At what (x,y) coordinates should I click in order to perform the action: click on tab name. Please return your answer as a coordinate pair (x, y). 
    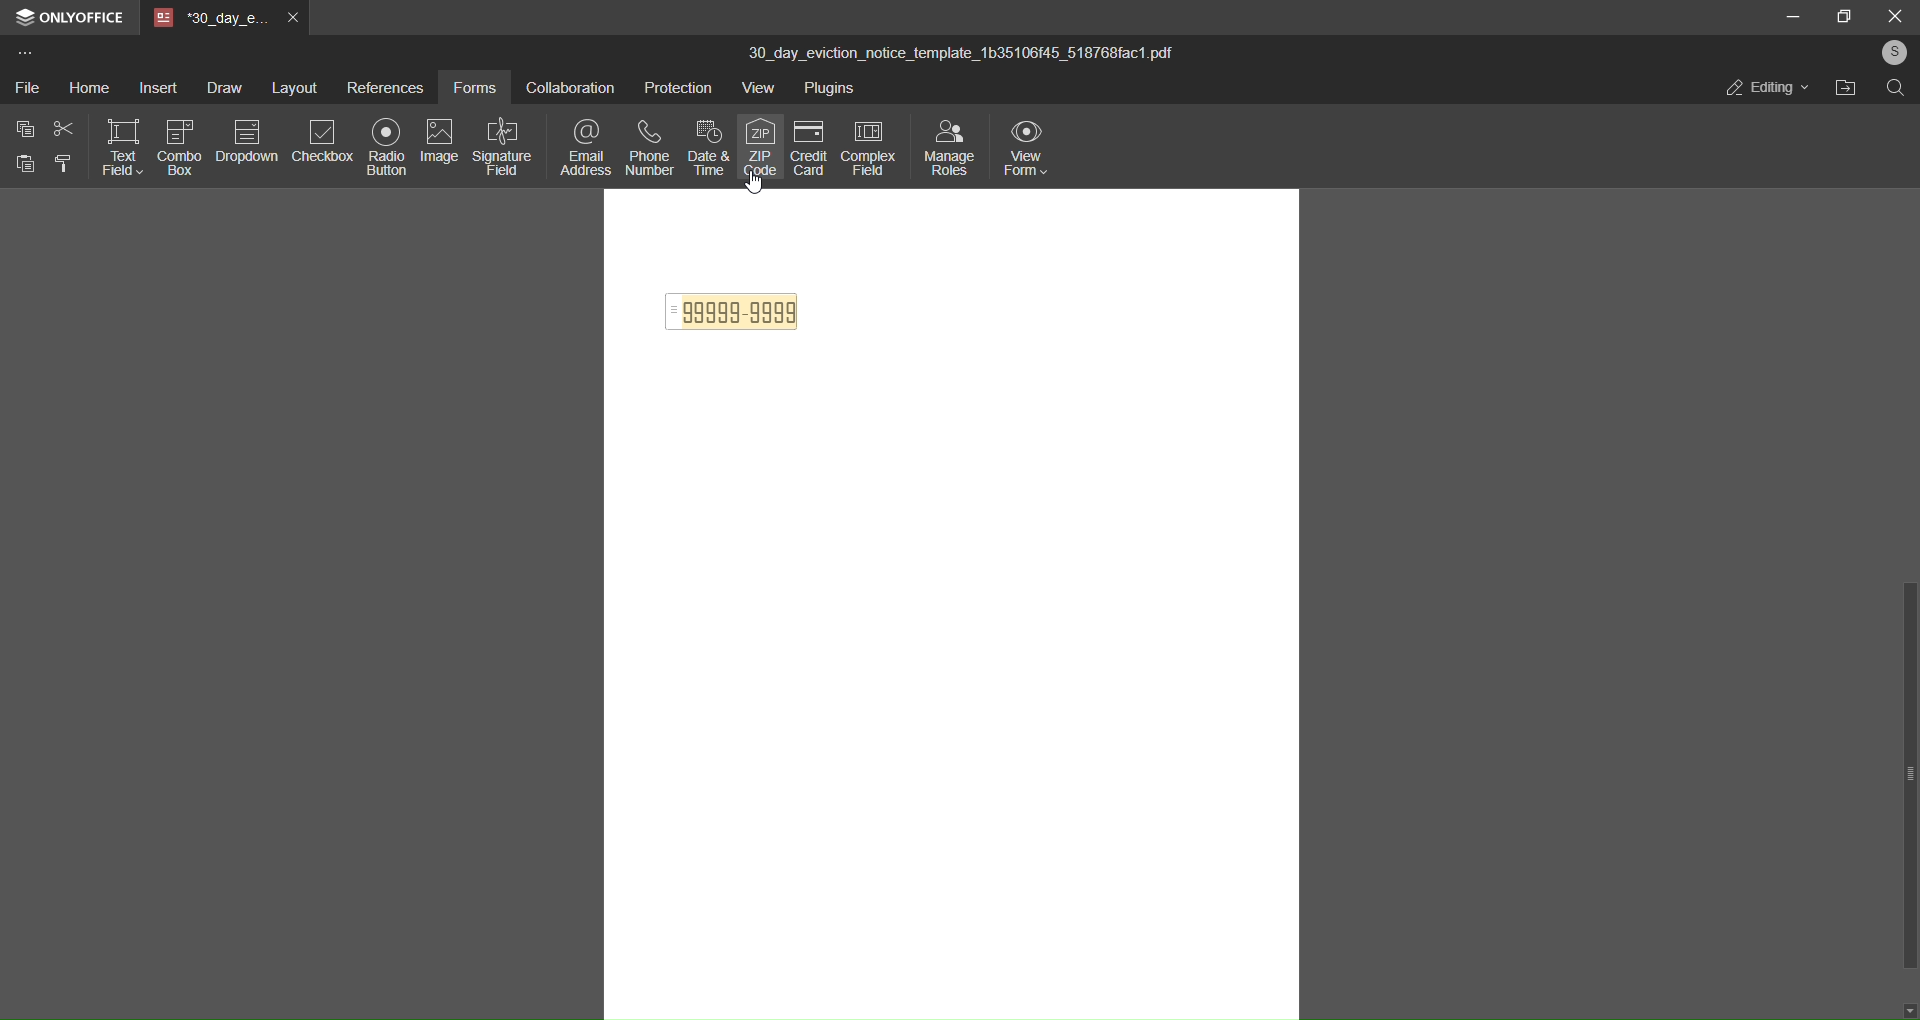
    Looking at the image, I should click on (216, 17).